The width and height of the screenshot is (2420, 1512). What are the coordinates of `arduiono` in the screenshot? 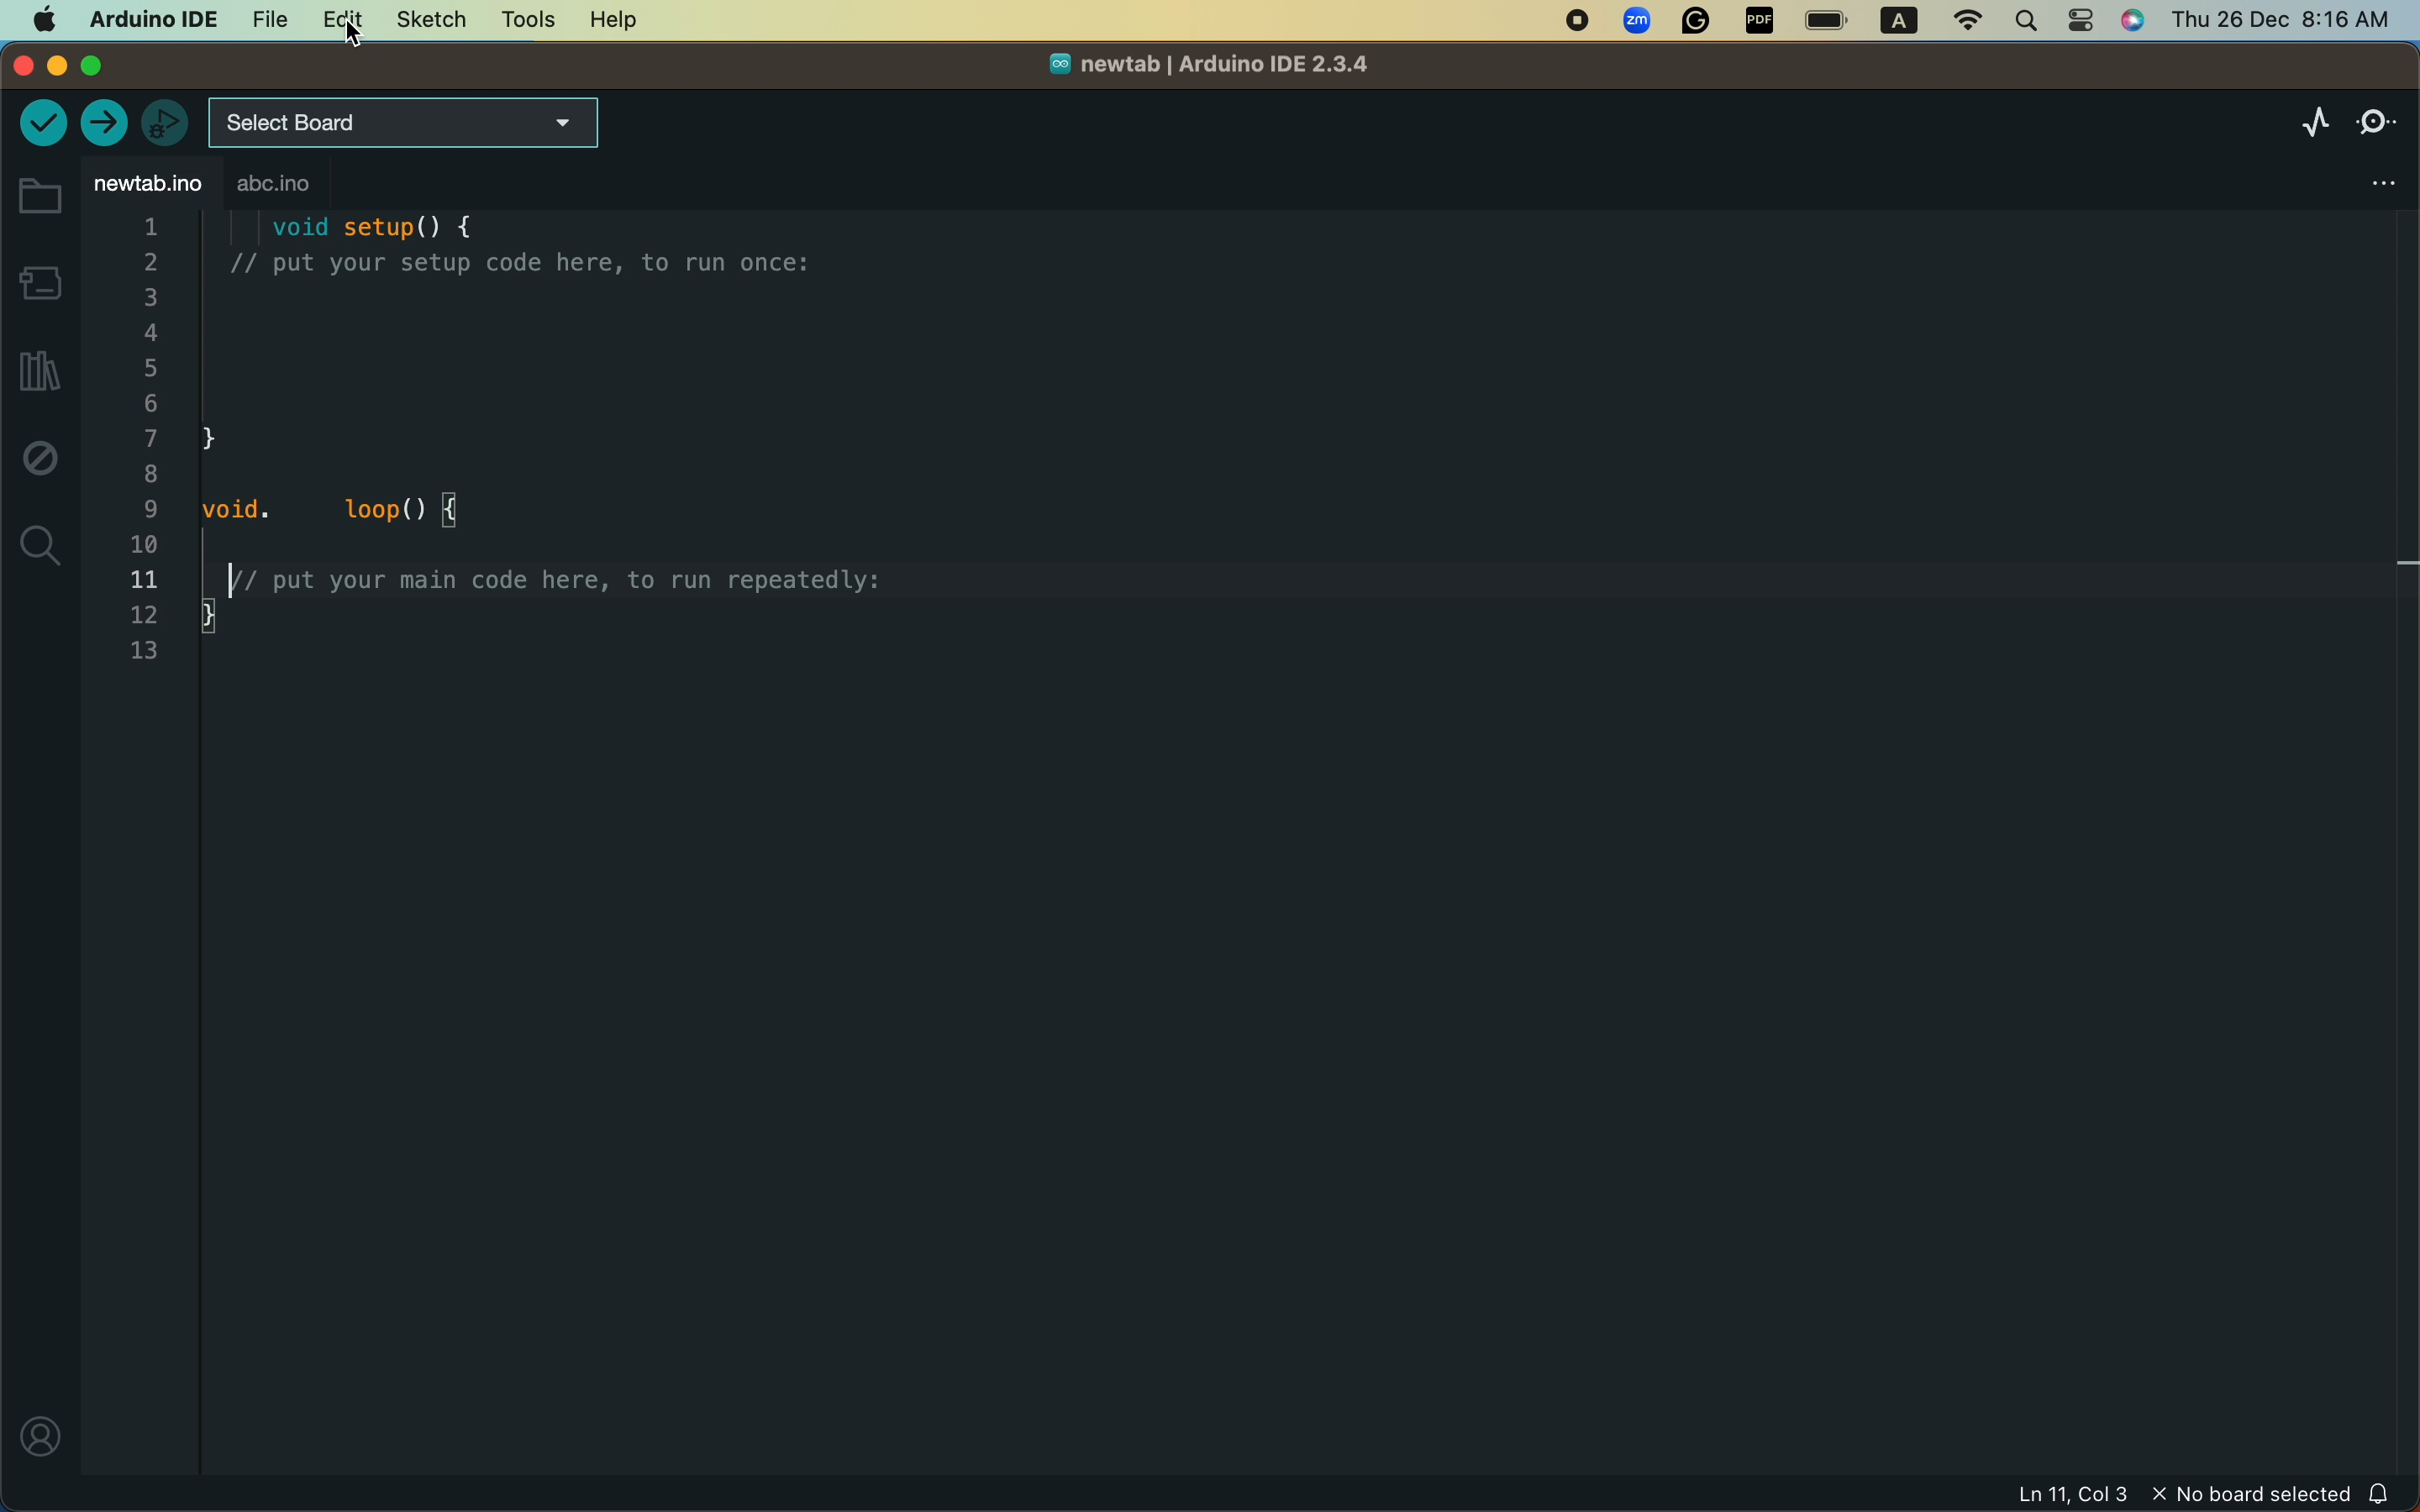 It's located at (147, 17).